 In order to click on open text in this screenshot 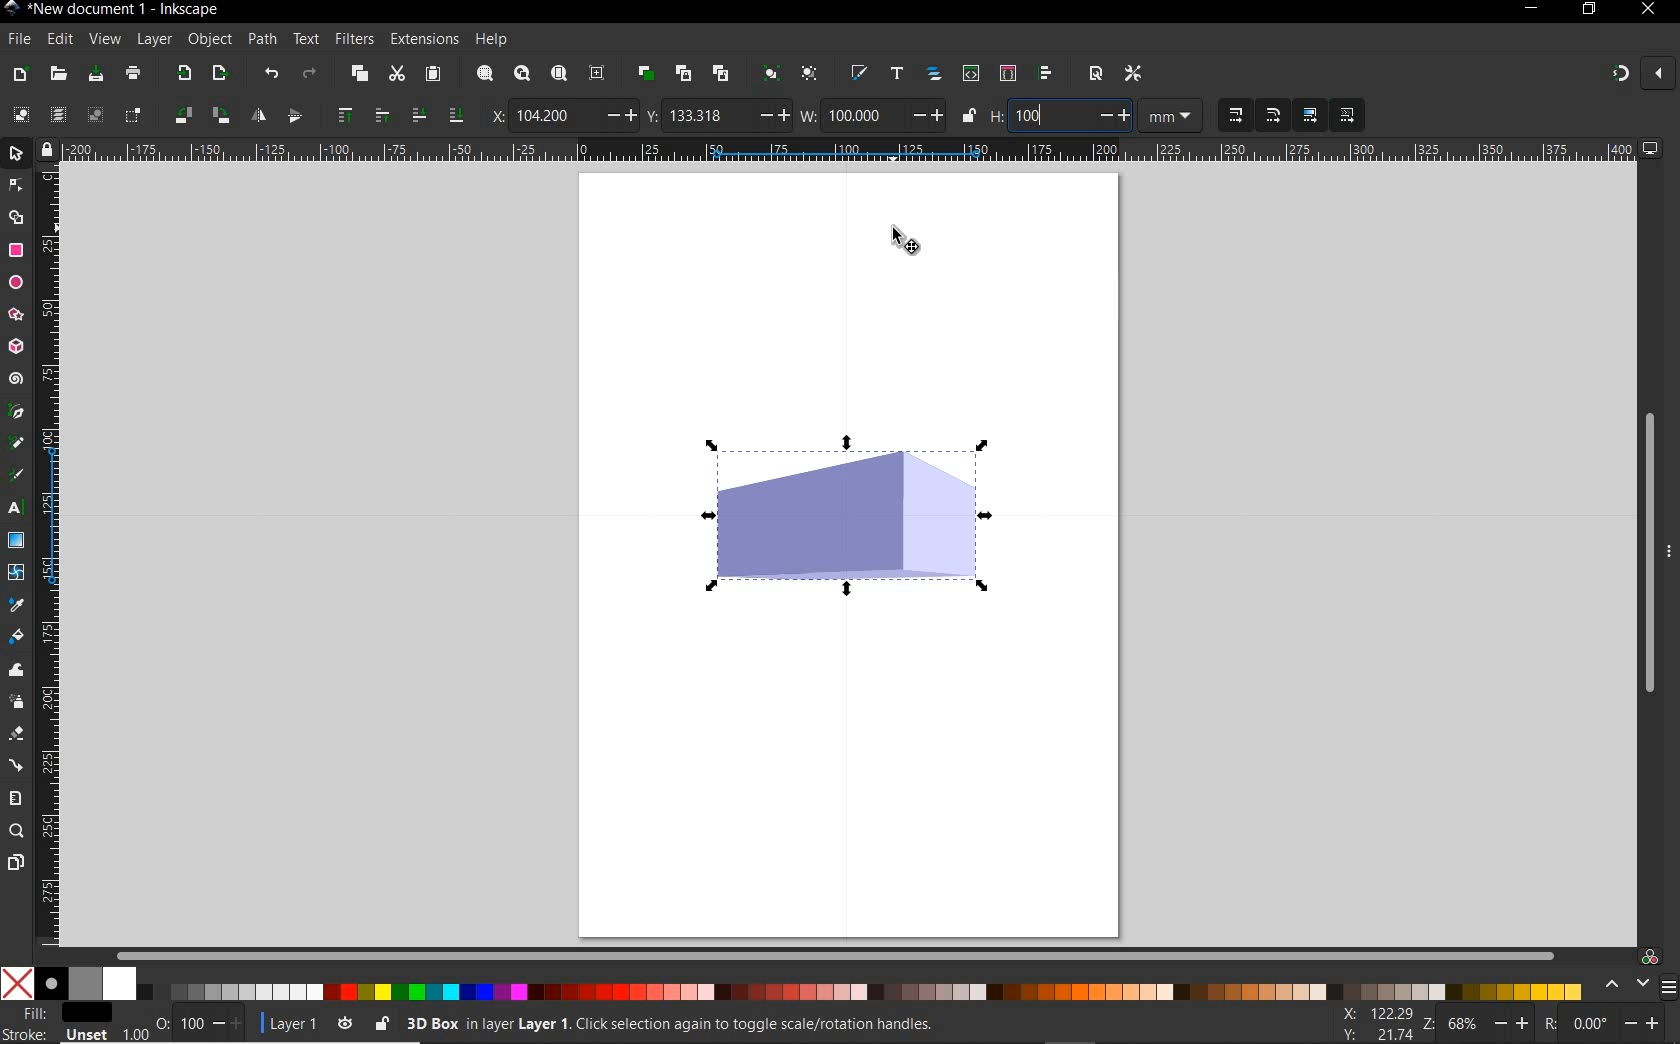, I will do `click(896, 74)`.